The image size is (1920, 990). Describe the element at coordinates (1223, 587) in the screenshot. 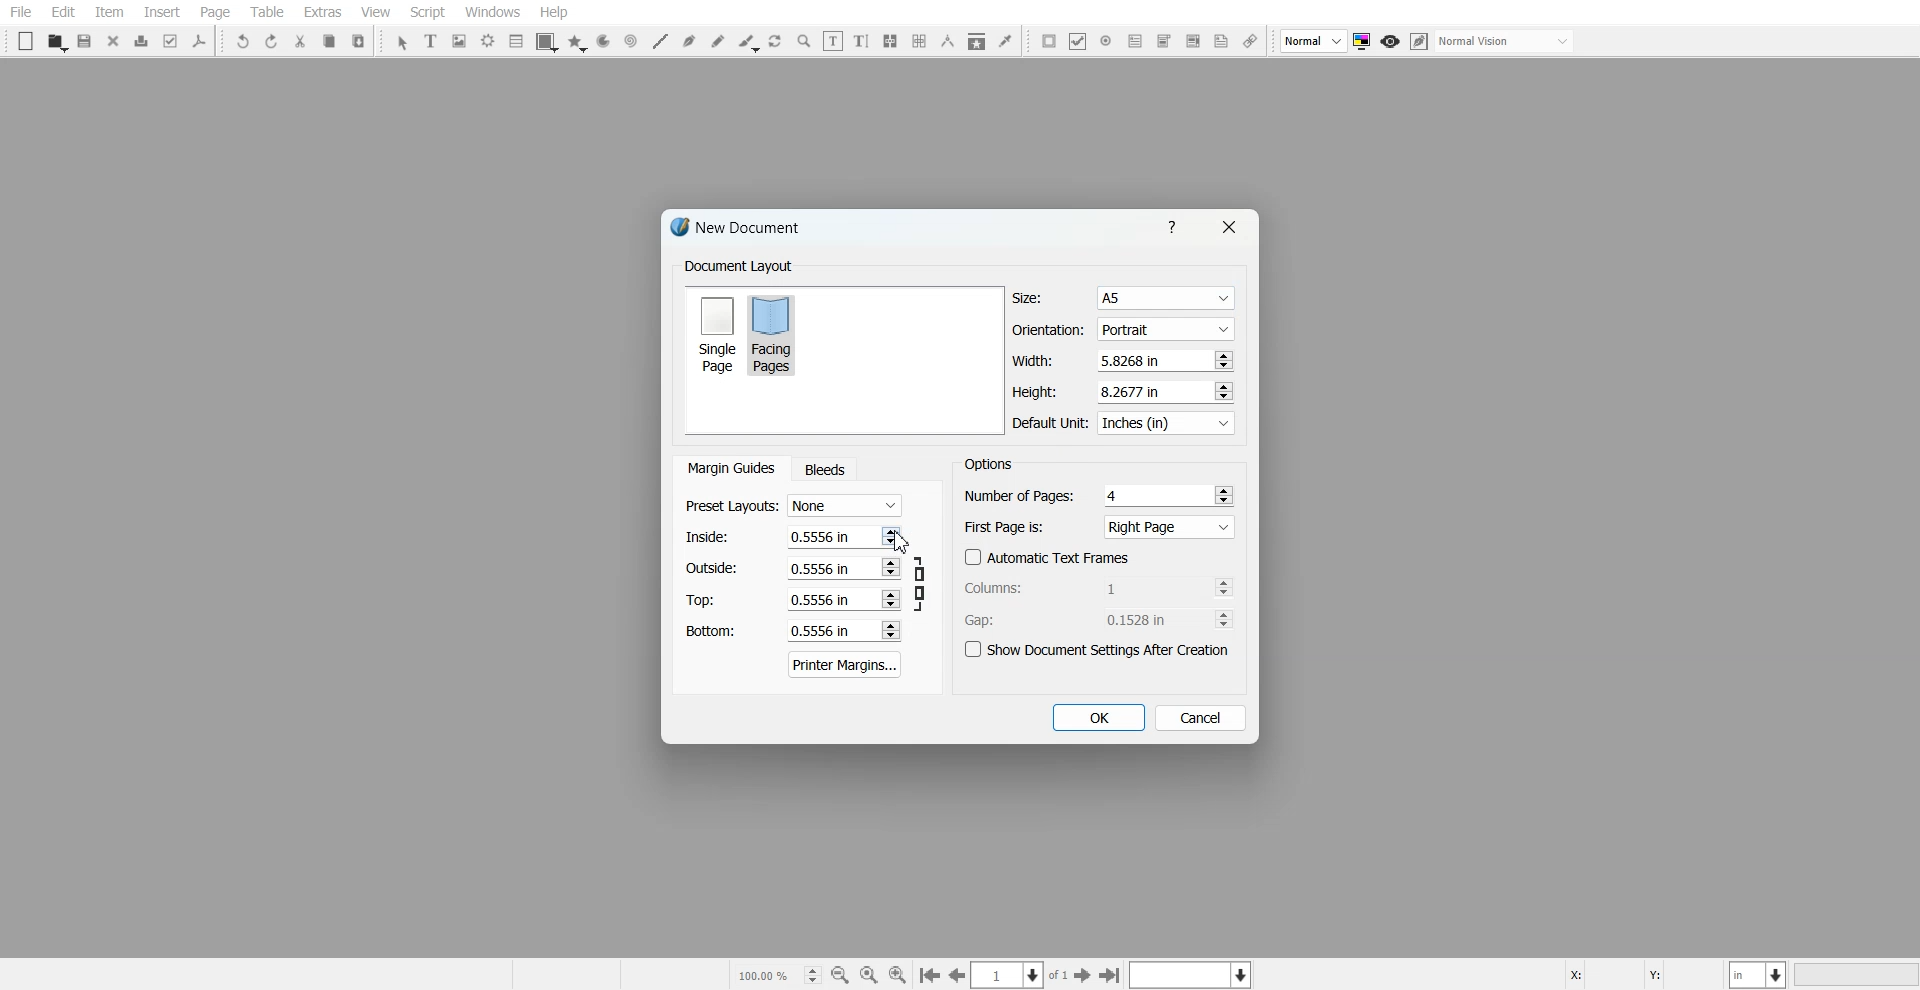

I see `Increase and decrease No. ` at that location.